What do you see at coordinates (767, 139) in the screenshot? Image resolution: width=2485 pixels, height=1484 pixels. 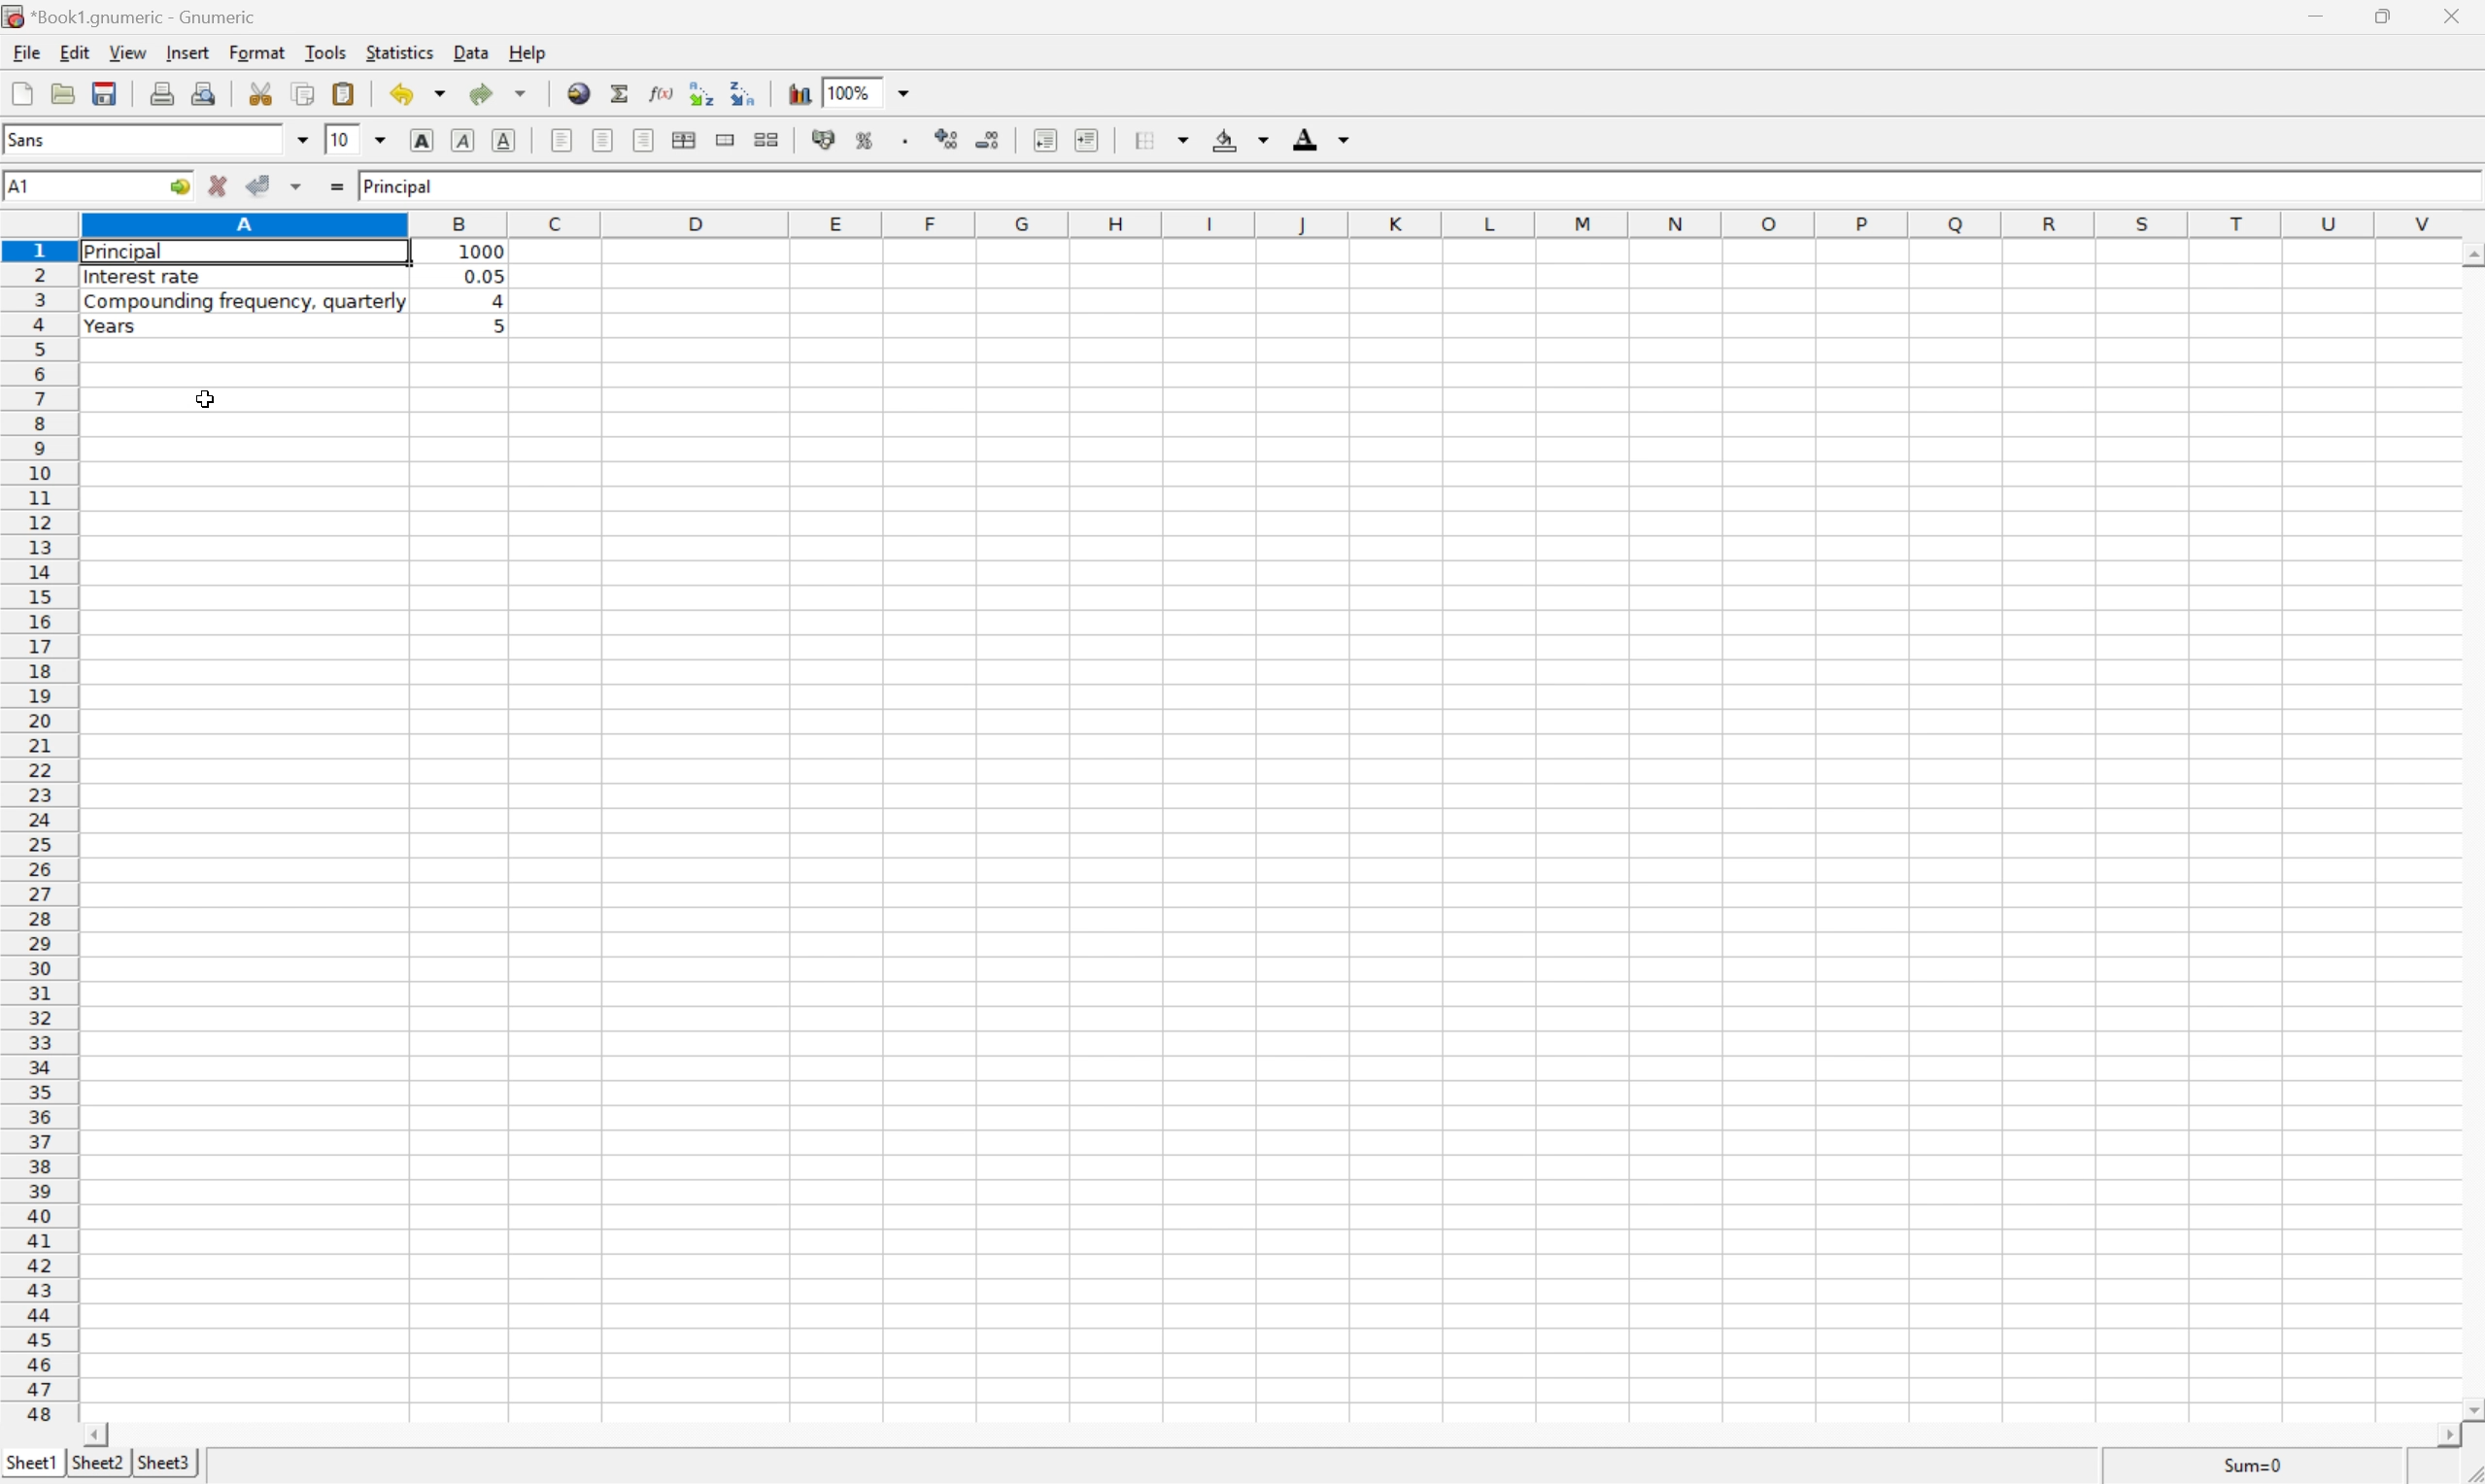 I see `split merged range of cells` at bounding box center [767, 139].